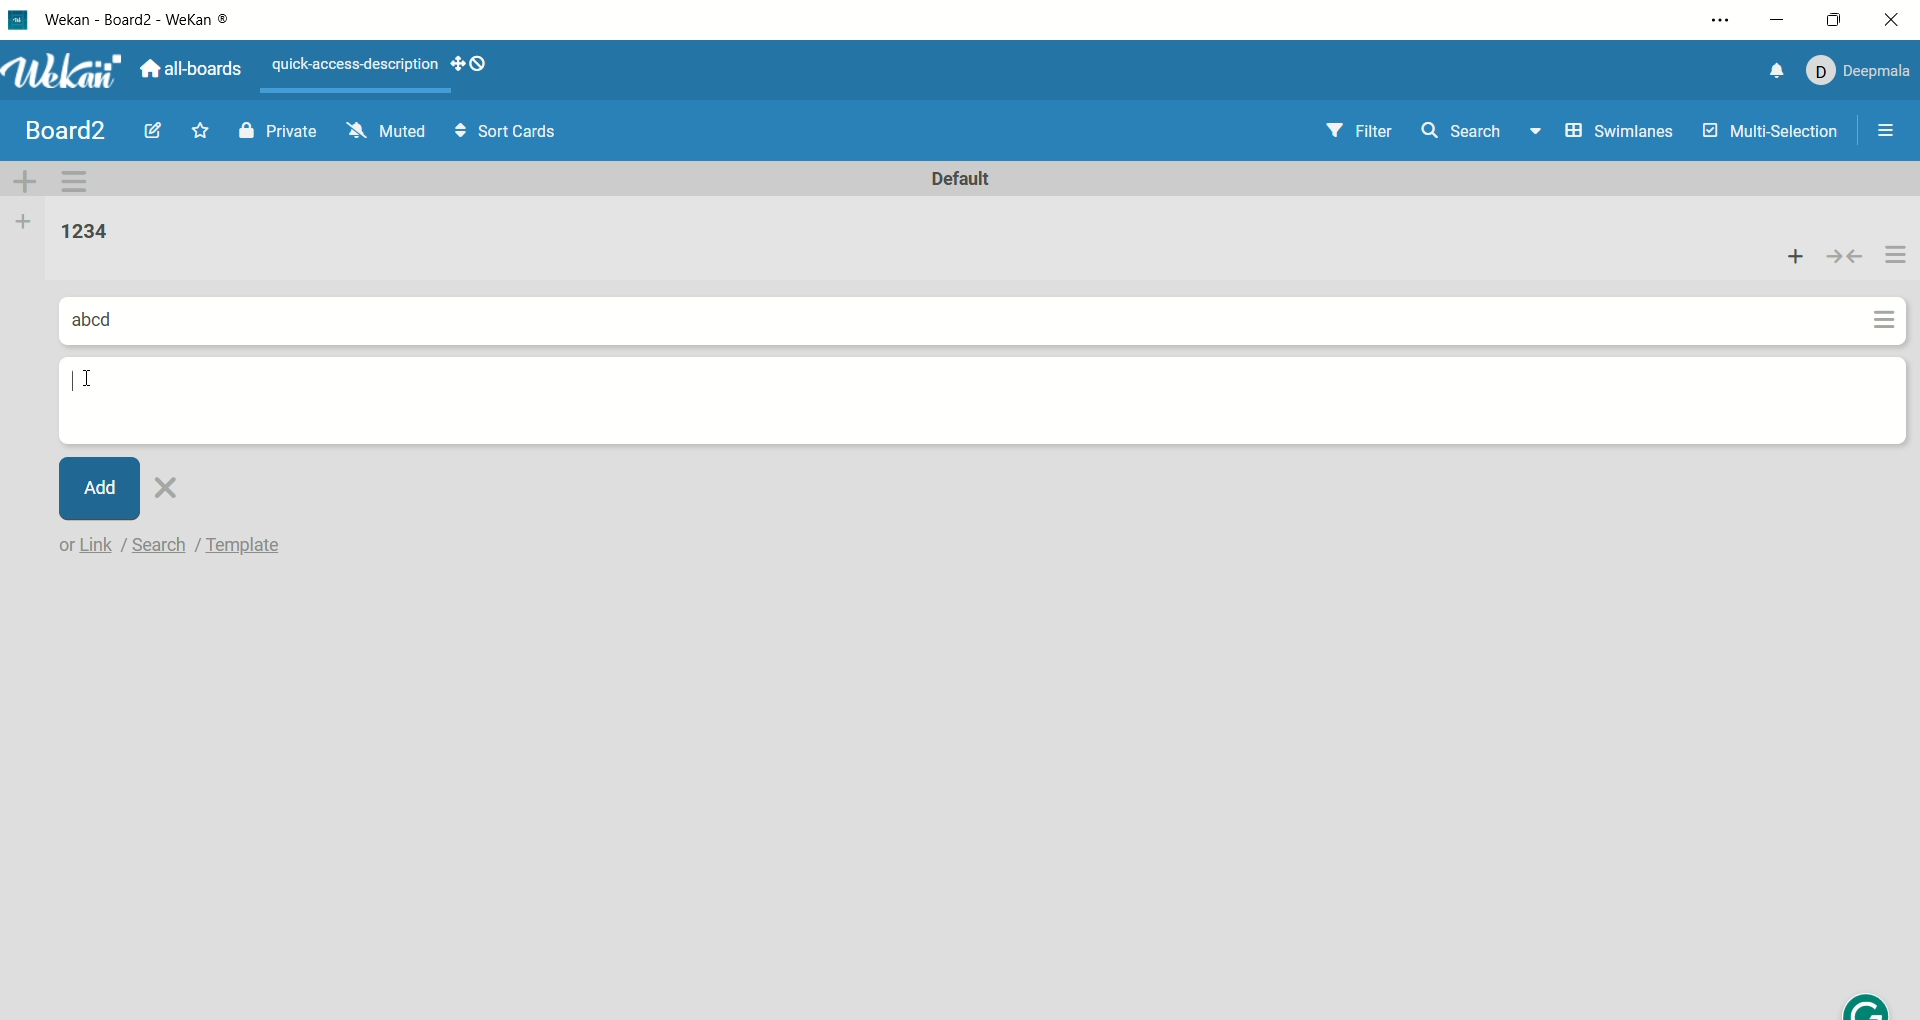 The height and width of the screenshot is (1020, 1920). Describe the element at coordinates (959, 176) in the screenshot. I see `default` at that location.